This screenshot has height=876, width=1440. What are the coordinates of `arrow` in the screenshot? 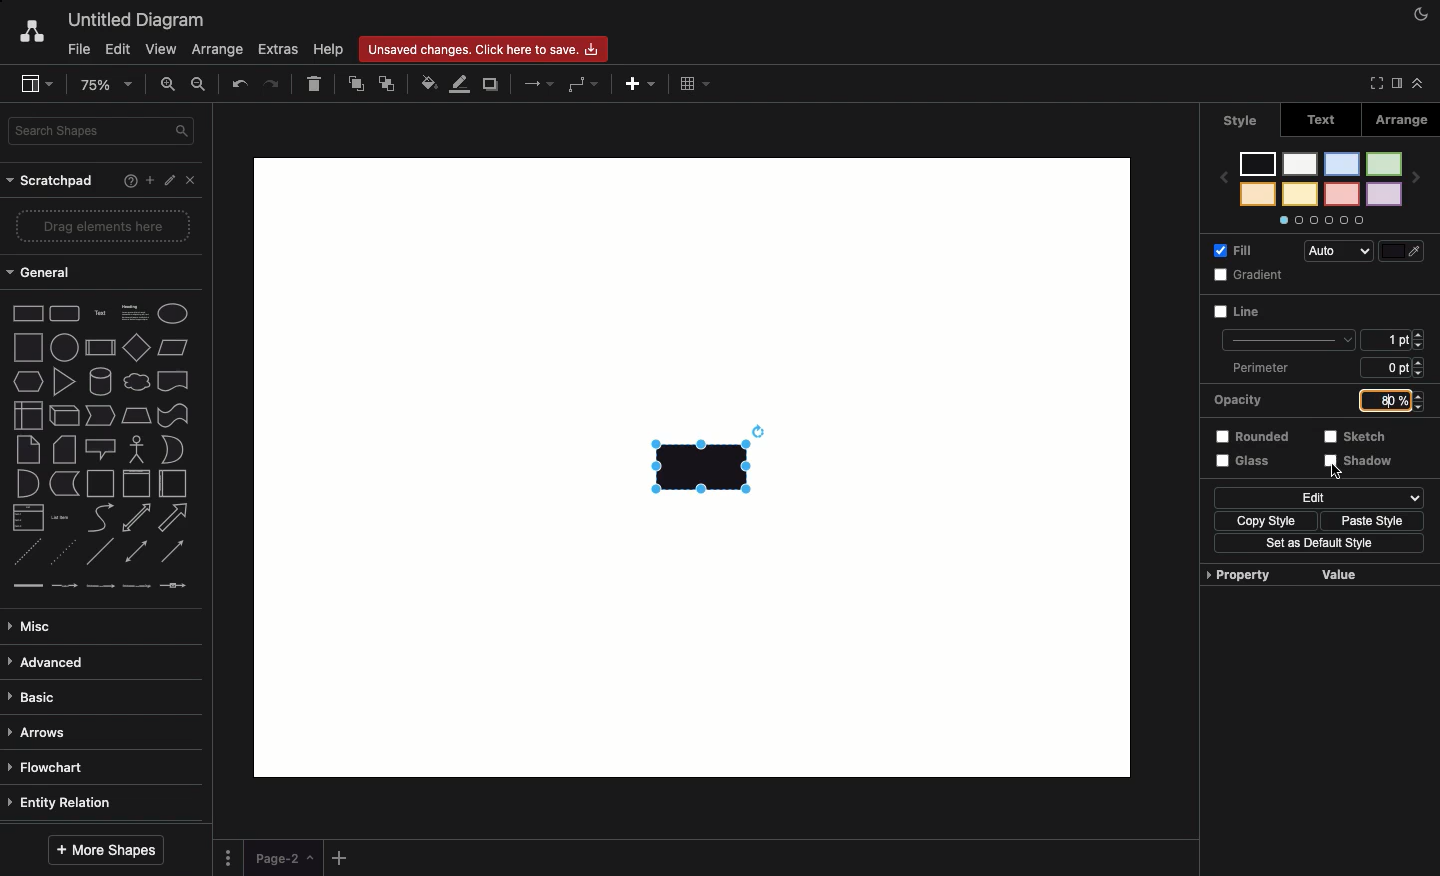 It's located at (174, 520).